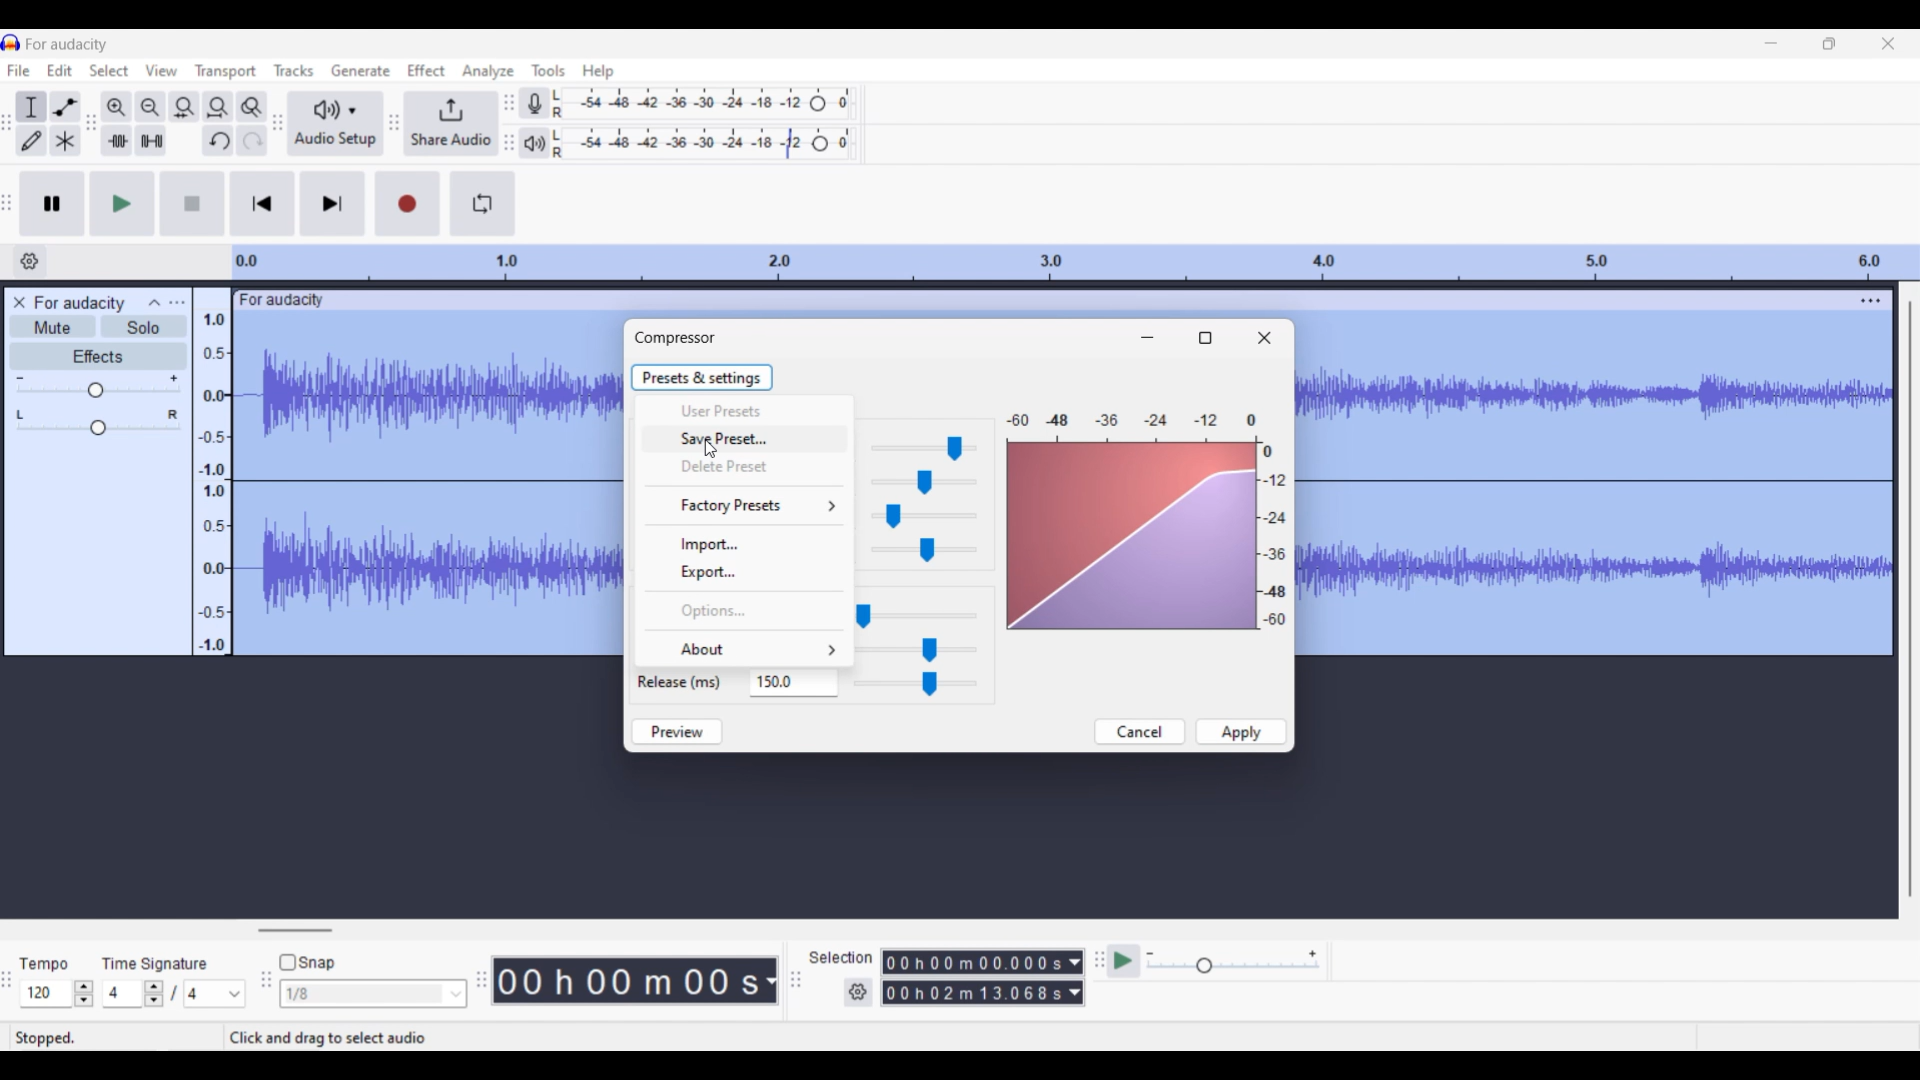  Describe the element at coordinates (745, 573) in the screenshot. I see `Export` at that location.